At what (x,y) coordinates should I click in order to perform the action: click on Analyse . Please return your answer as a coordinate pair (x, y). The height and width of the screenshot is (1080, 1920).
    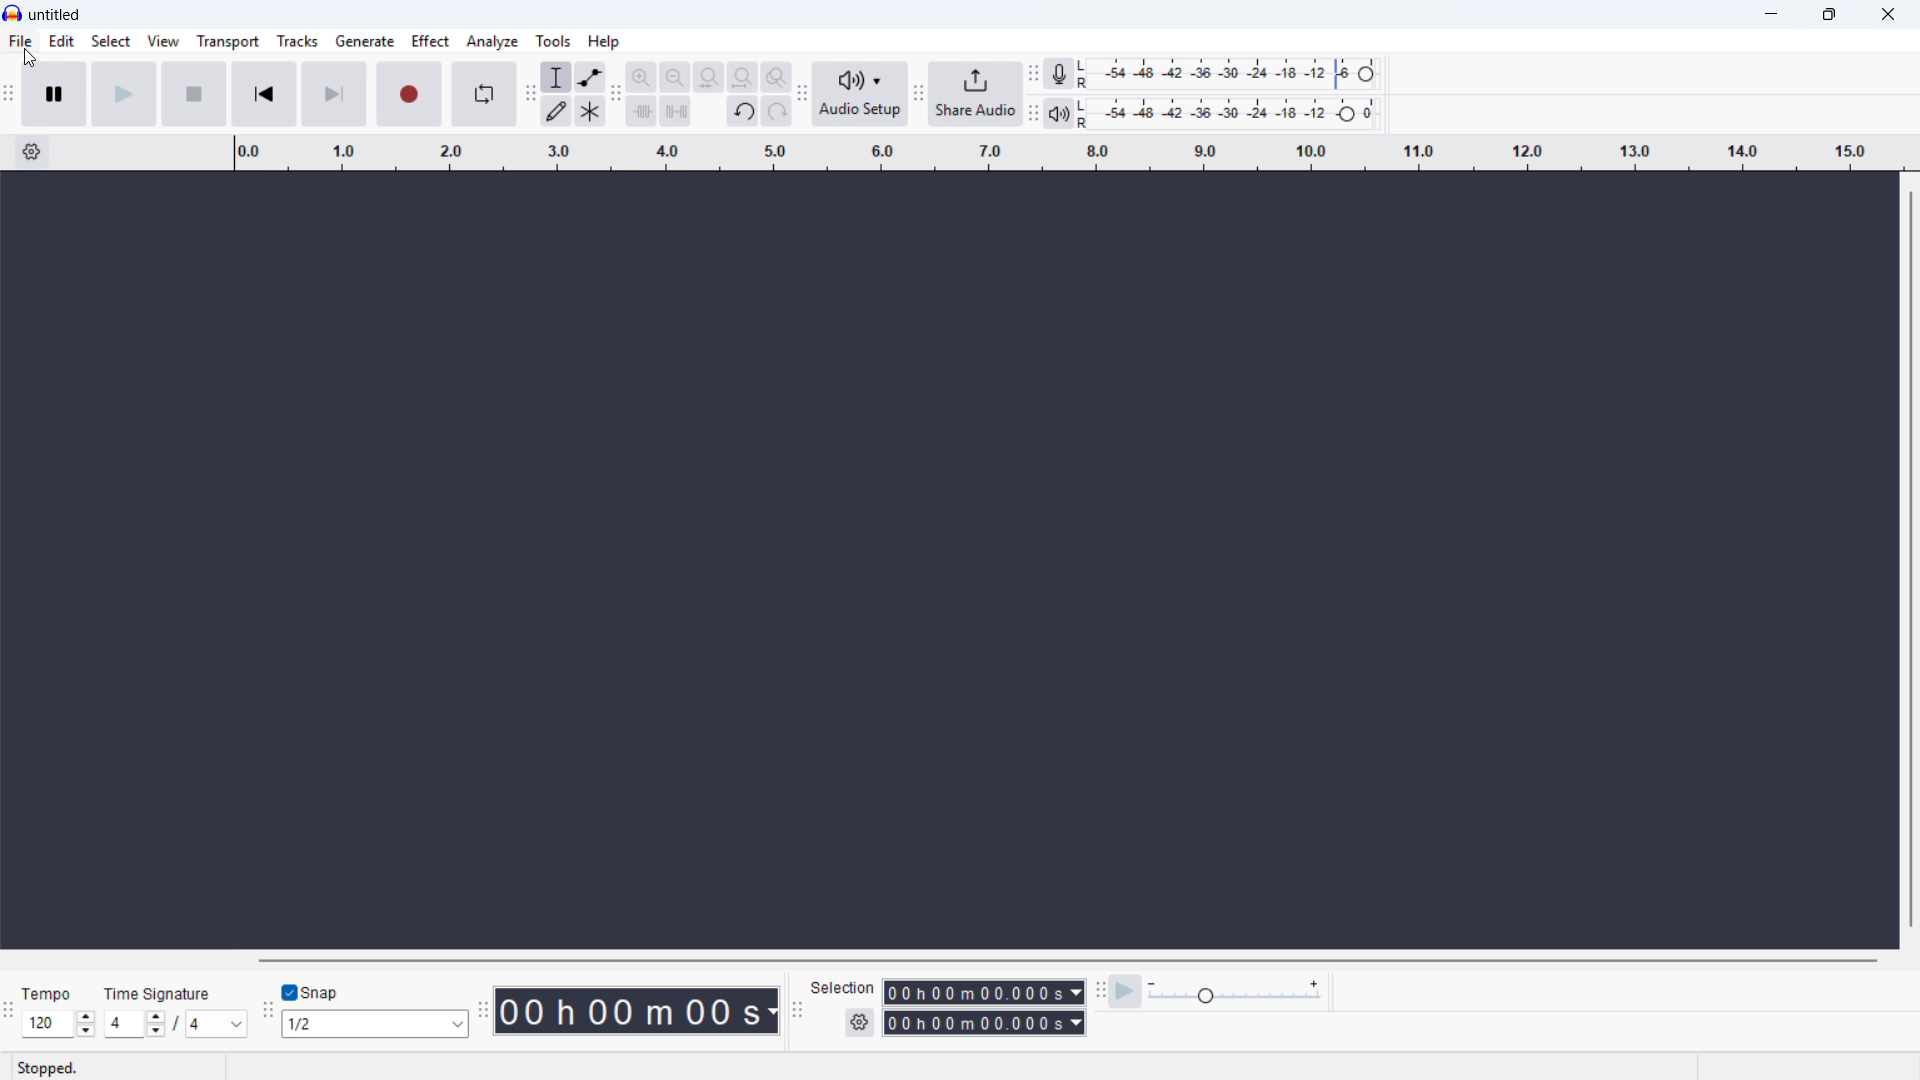
    Looking at the image, I should click on (491, 41).